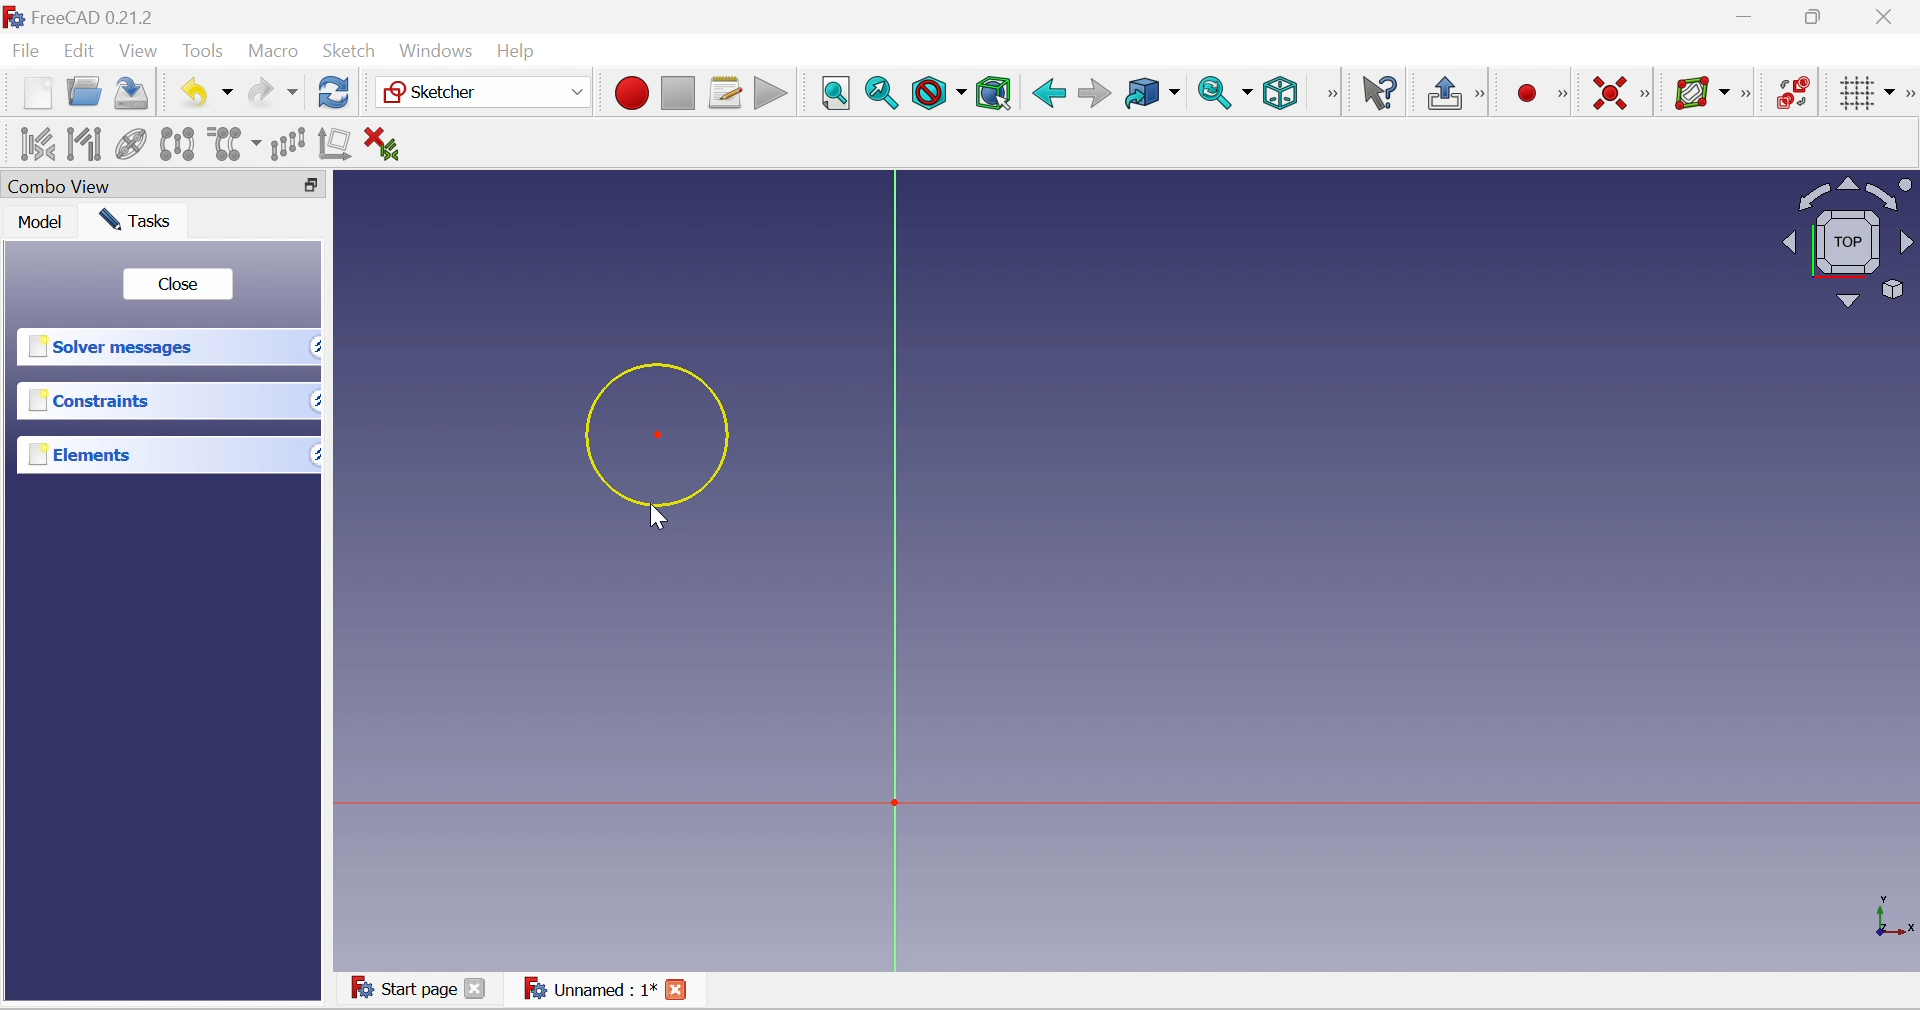  I want to click on Sketcher, so click(481, 92).